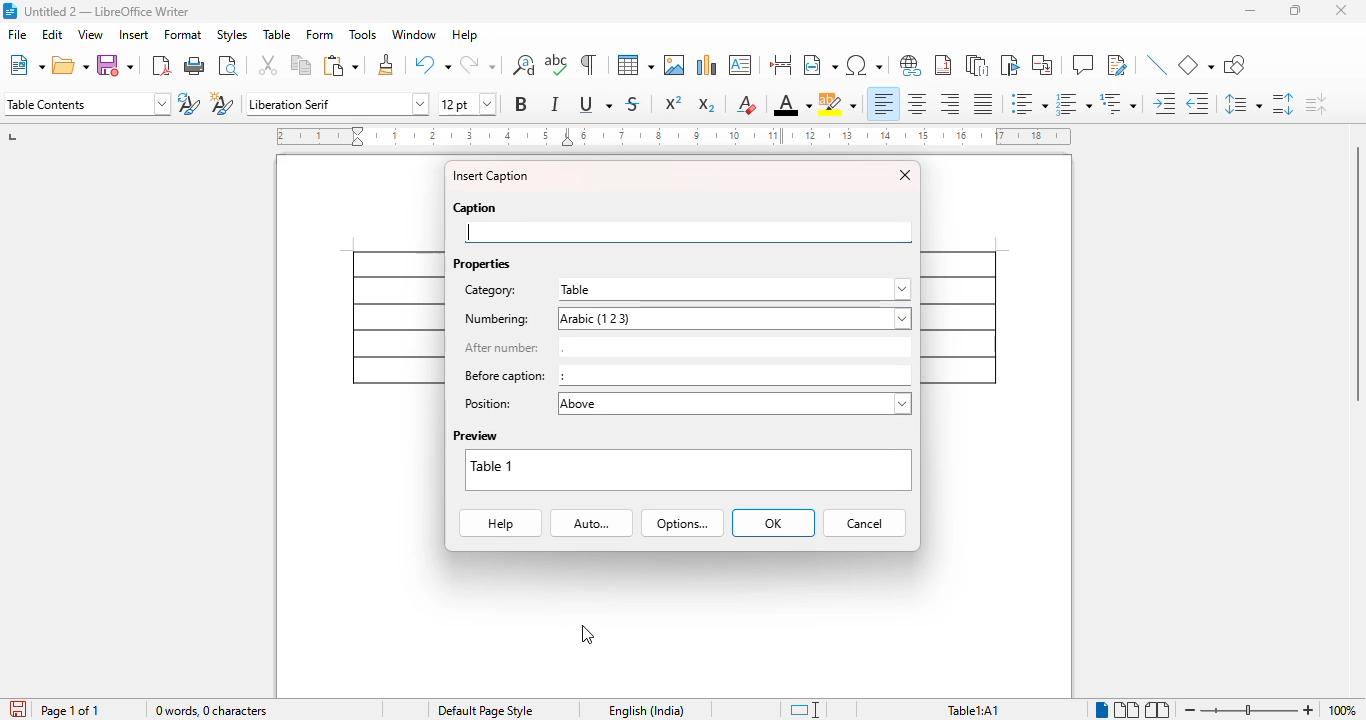 The height and width of the screenshot is (720, 1366). Describe the element at coordinates (1158, 710) in the screenshot. I see `book view` at that location.